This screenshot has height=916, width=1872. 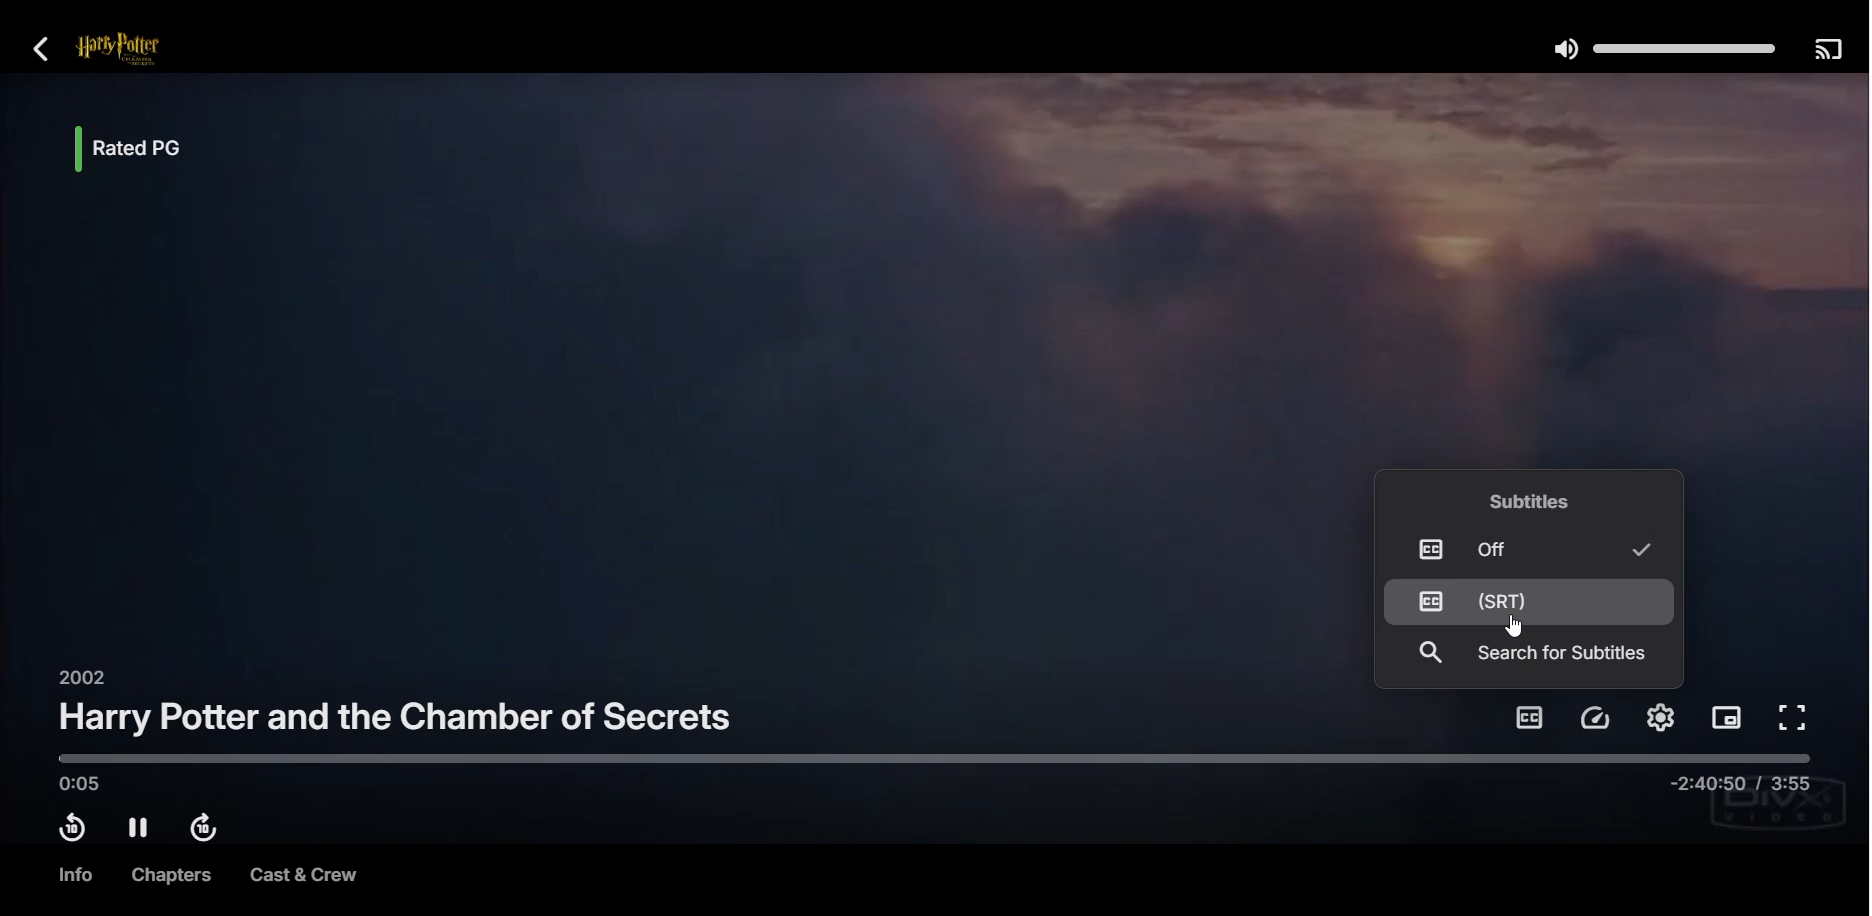 I want to click on Picture in picture, so click(x=1727, y=720).